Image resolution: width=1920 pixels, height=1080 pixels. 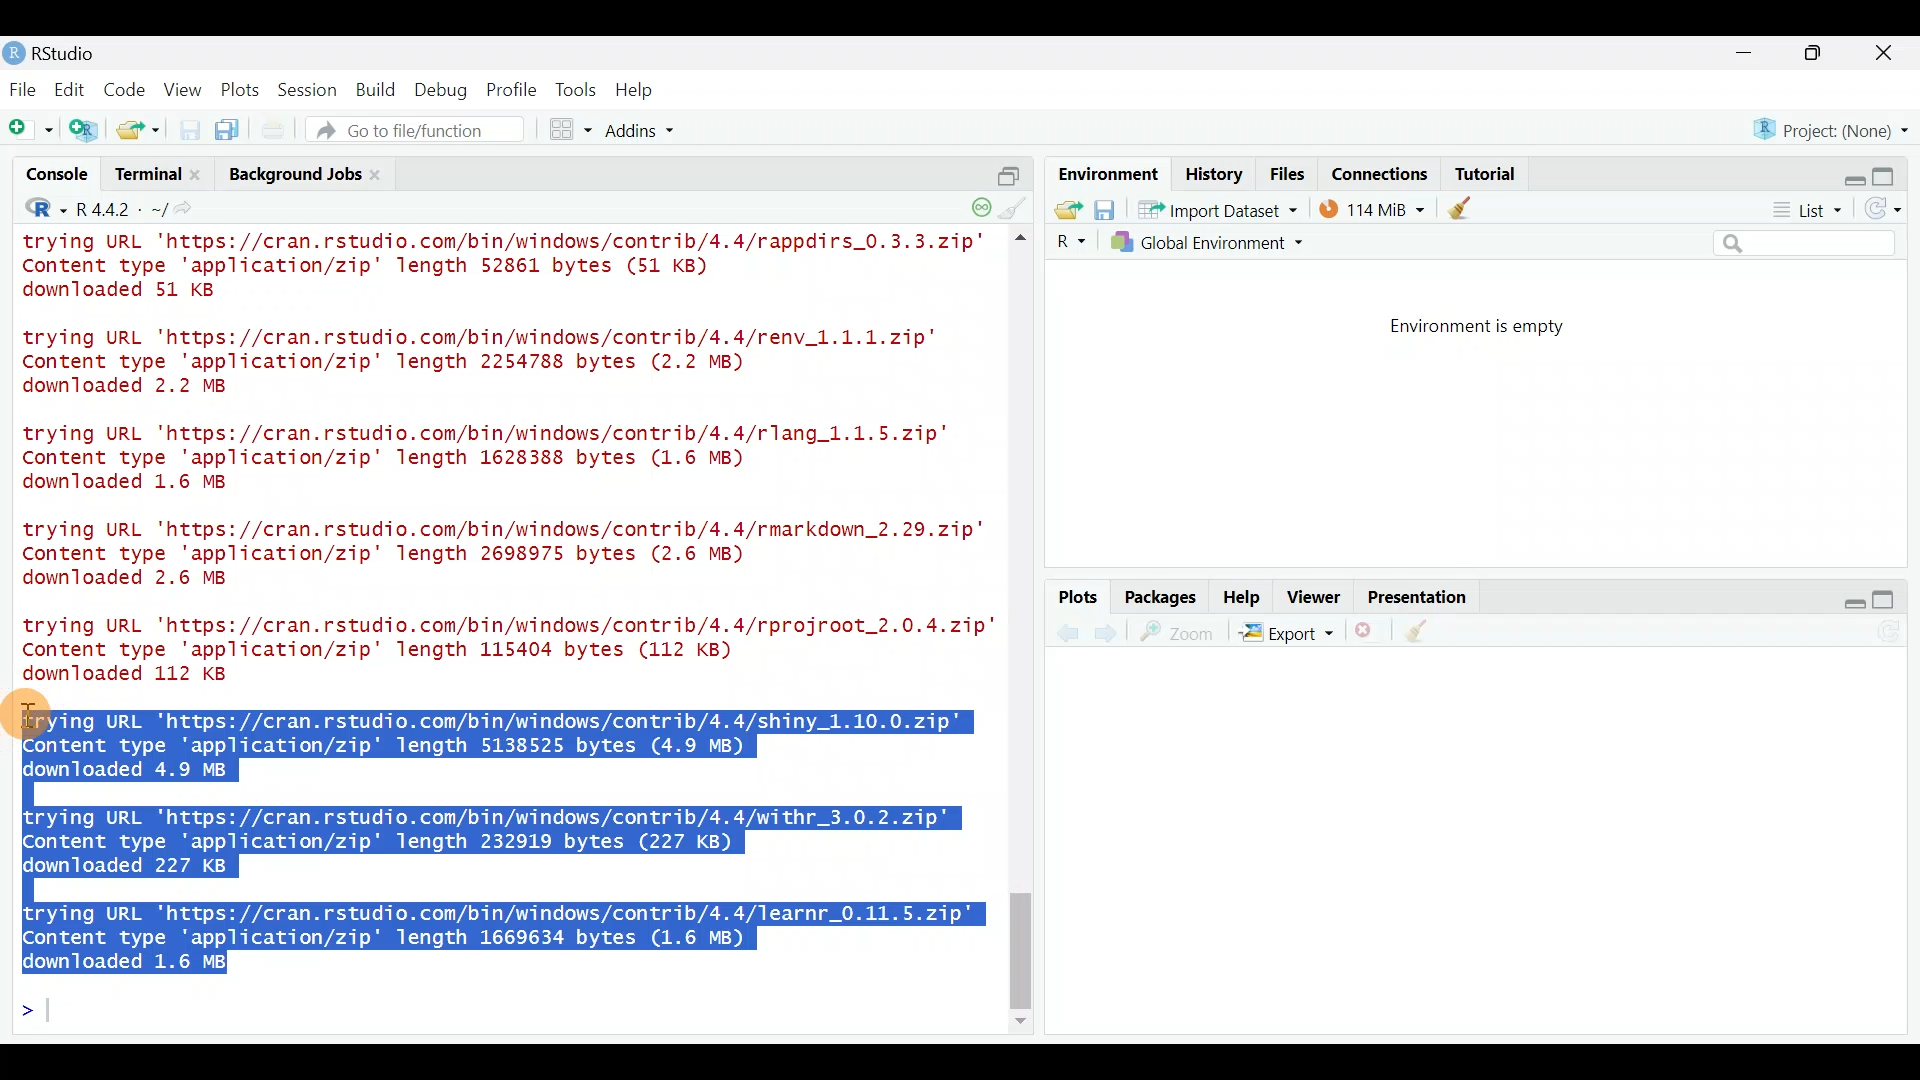 What do you see at coordinates (439, 91) in the screenshot?
I see `Debug` at bounding box center [439, 91].